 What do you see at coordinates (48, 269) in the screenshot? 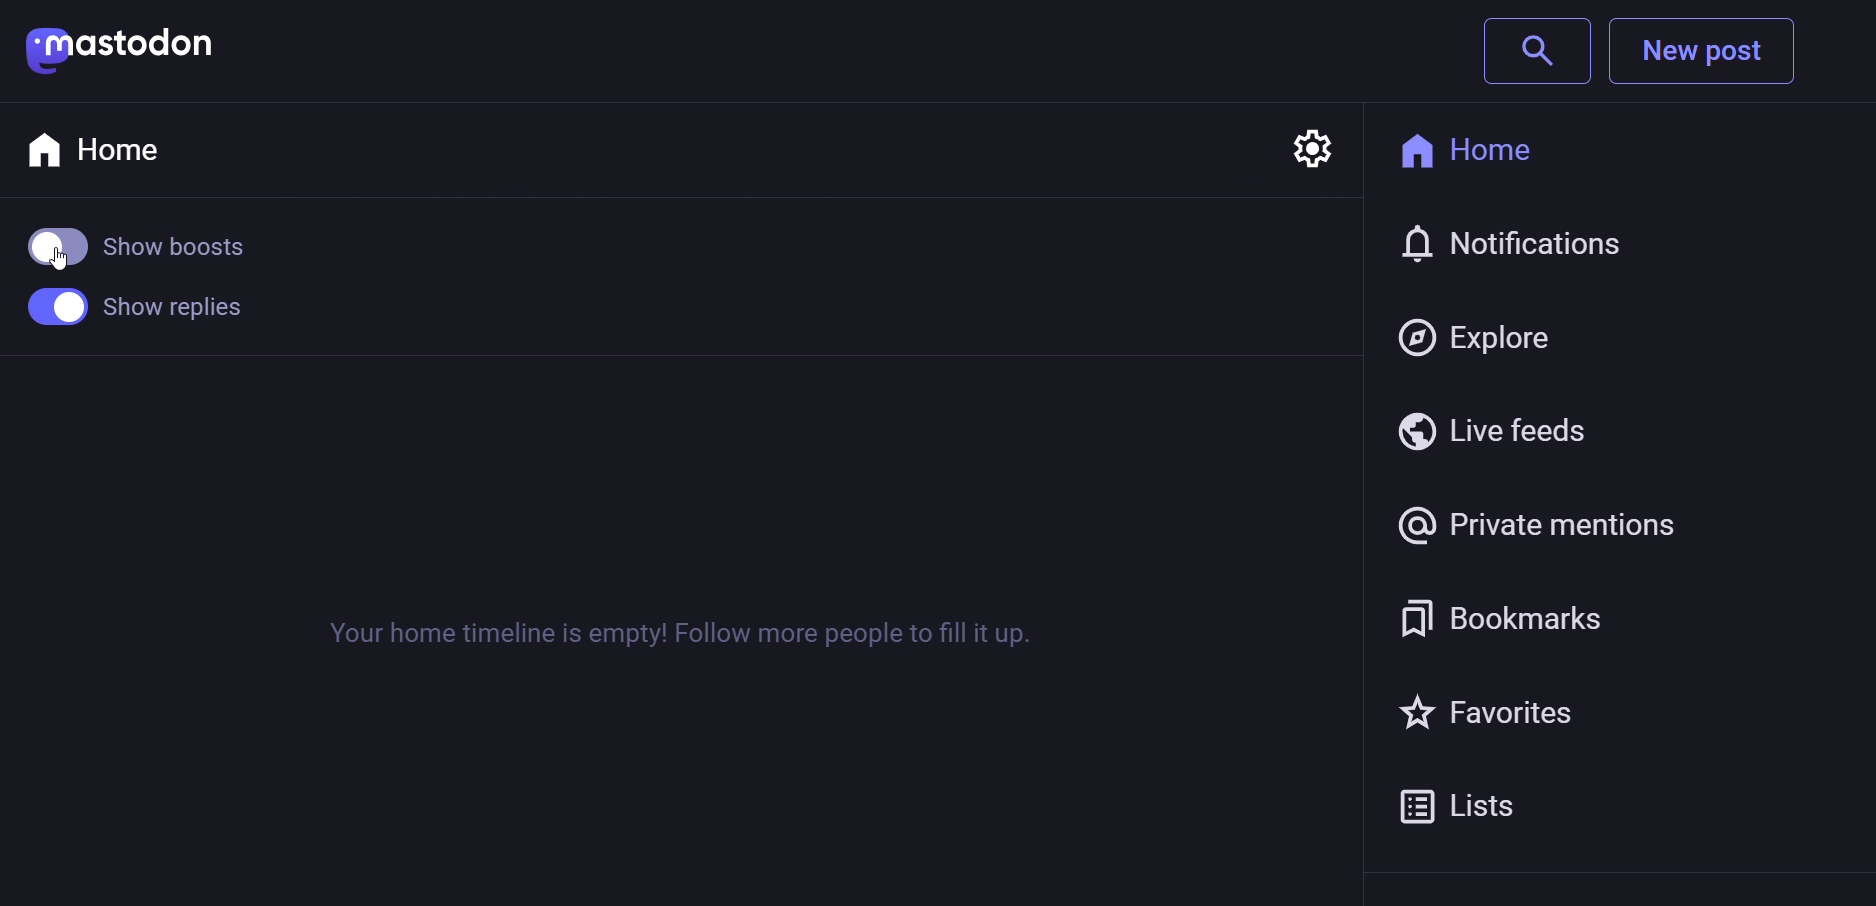
I see `cursor` at bounding box center [48, 269].